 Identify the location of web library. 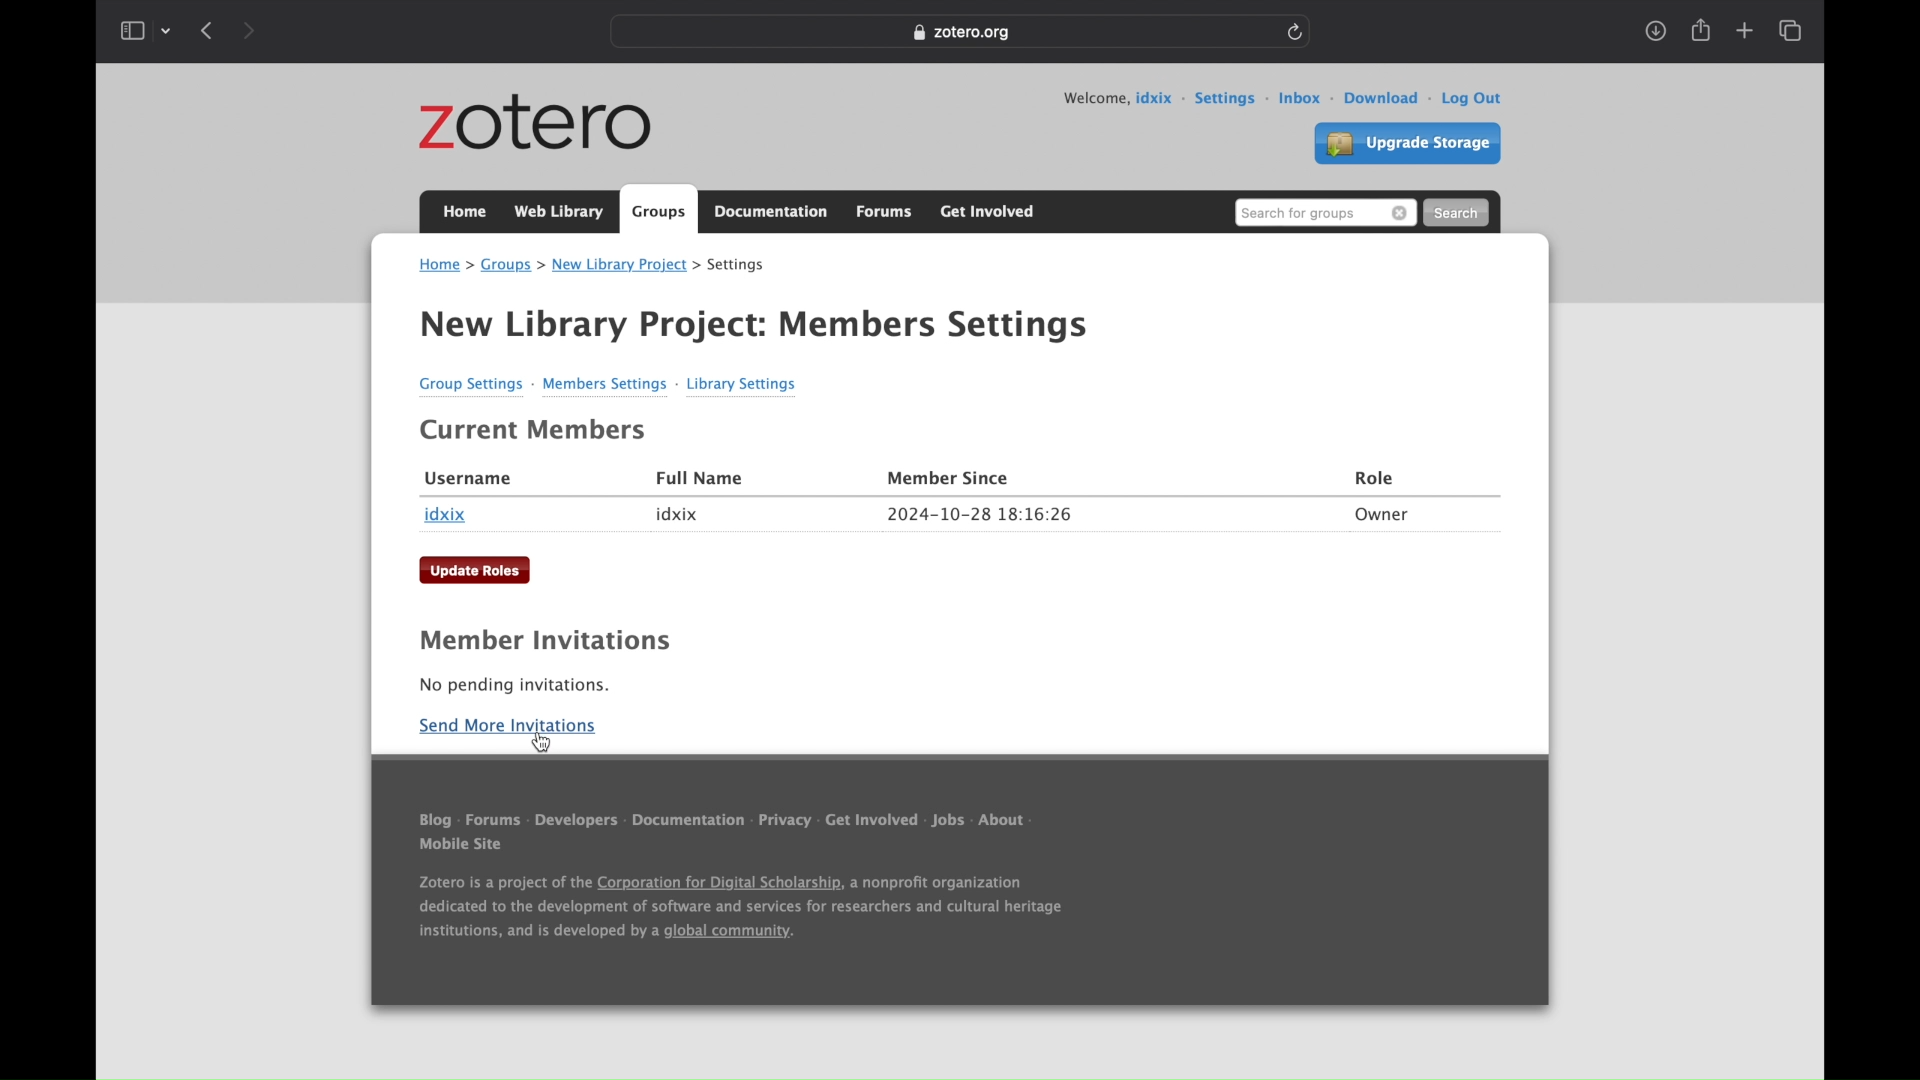
(558, 212).